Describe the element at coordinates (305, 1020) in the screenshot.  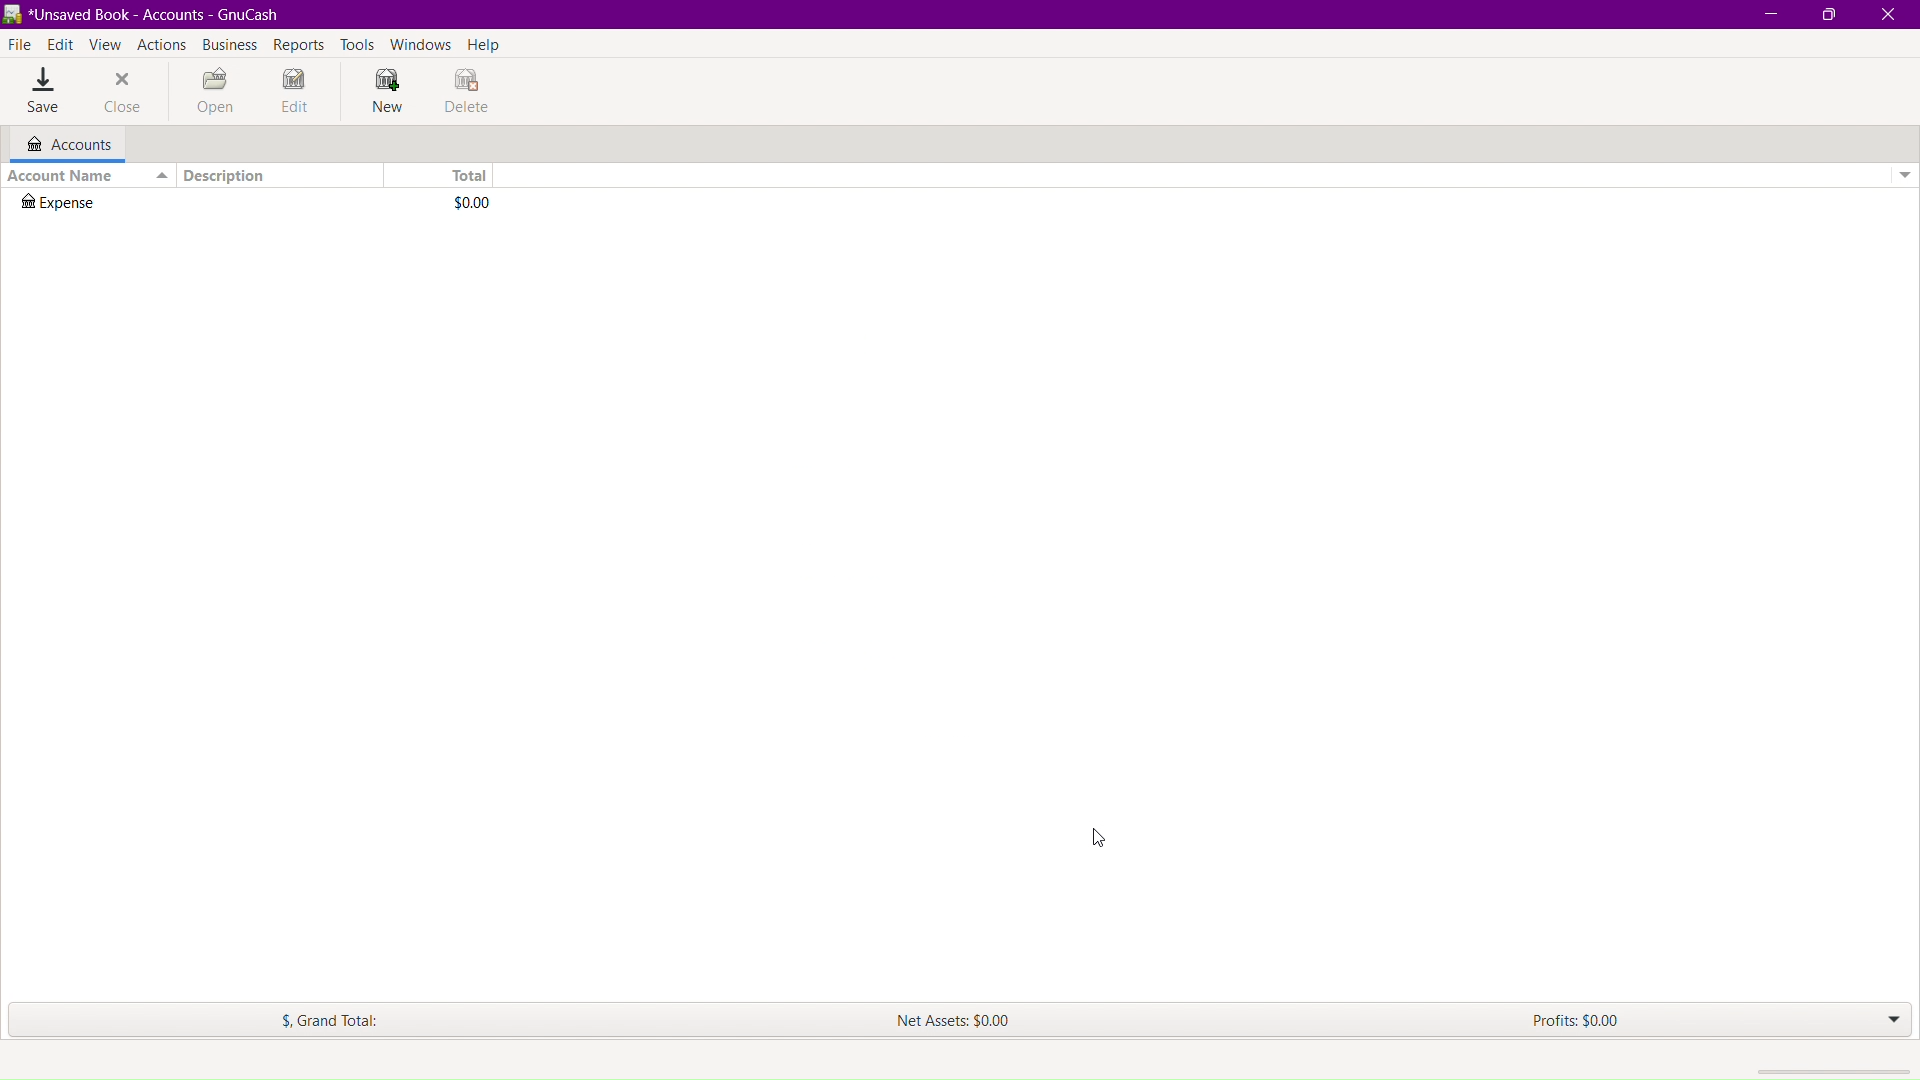
I see `$. Grand Total` at that location.